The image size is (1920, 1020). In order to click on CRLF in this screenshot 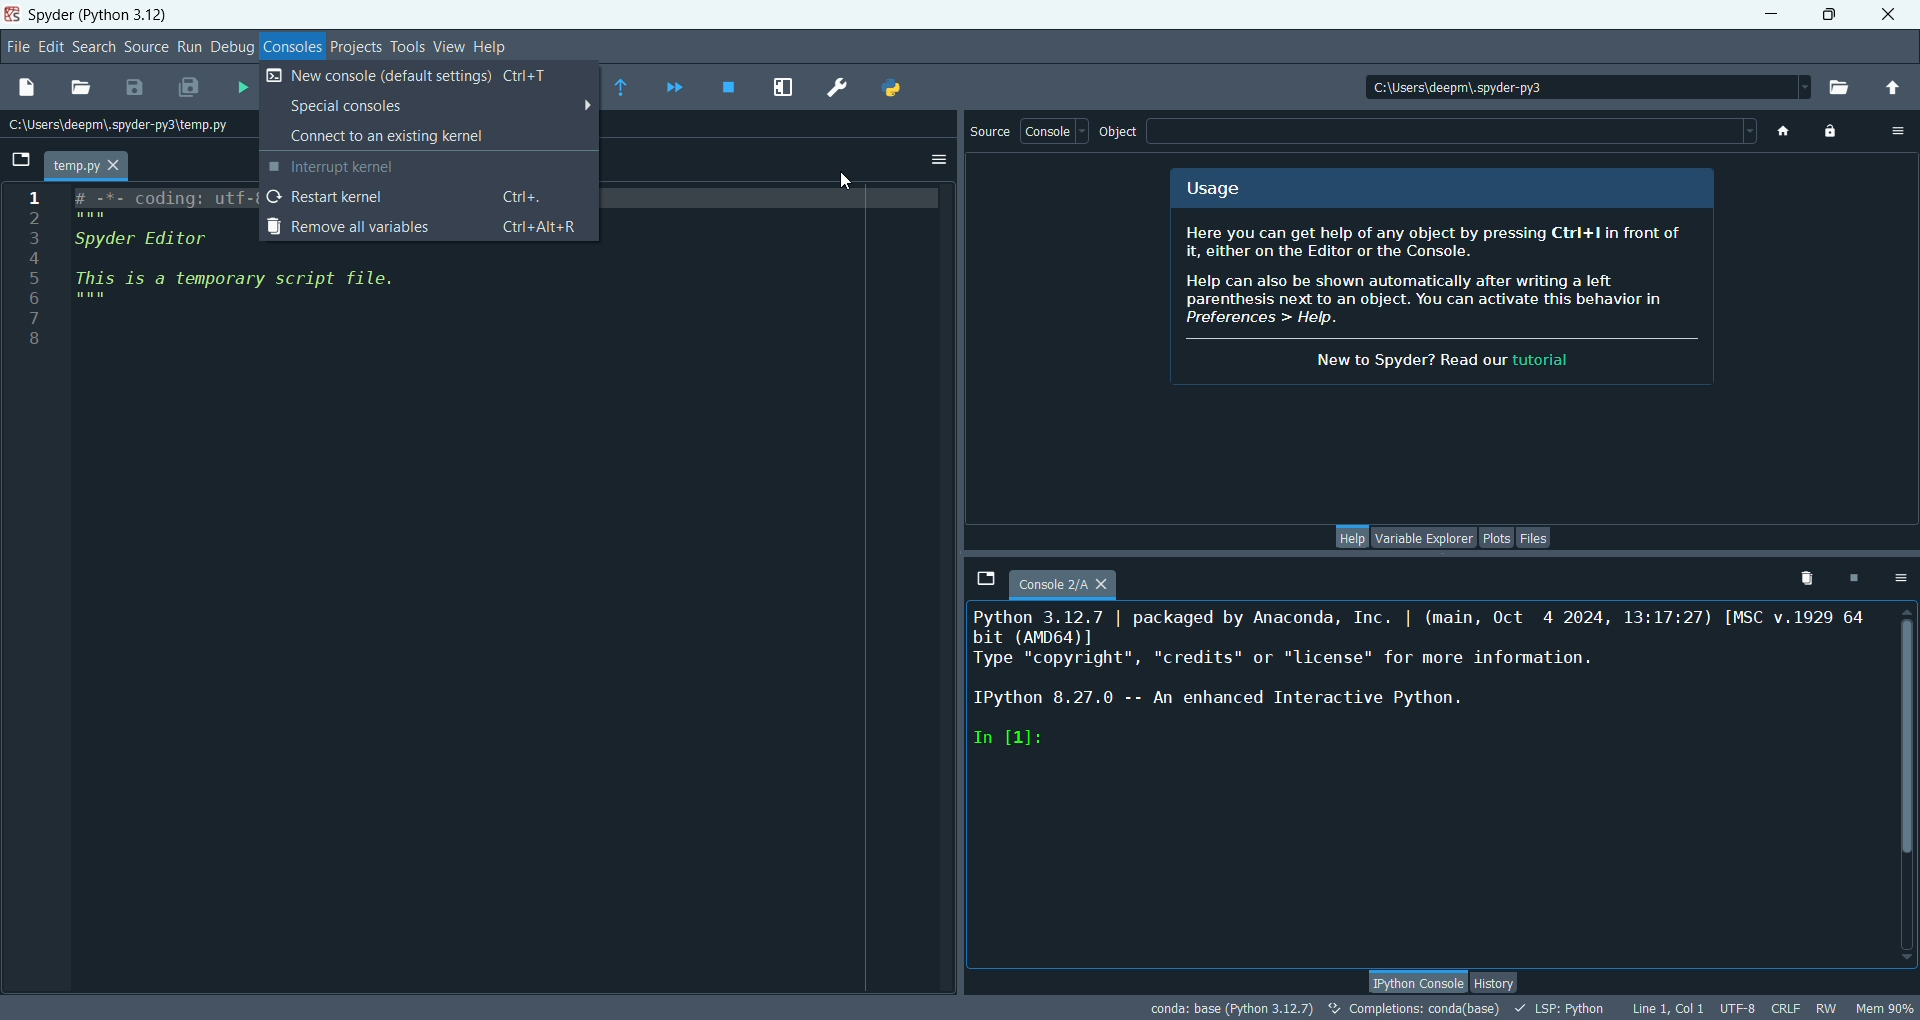, I will do `click(1787, 1009)`.